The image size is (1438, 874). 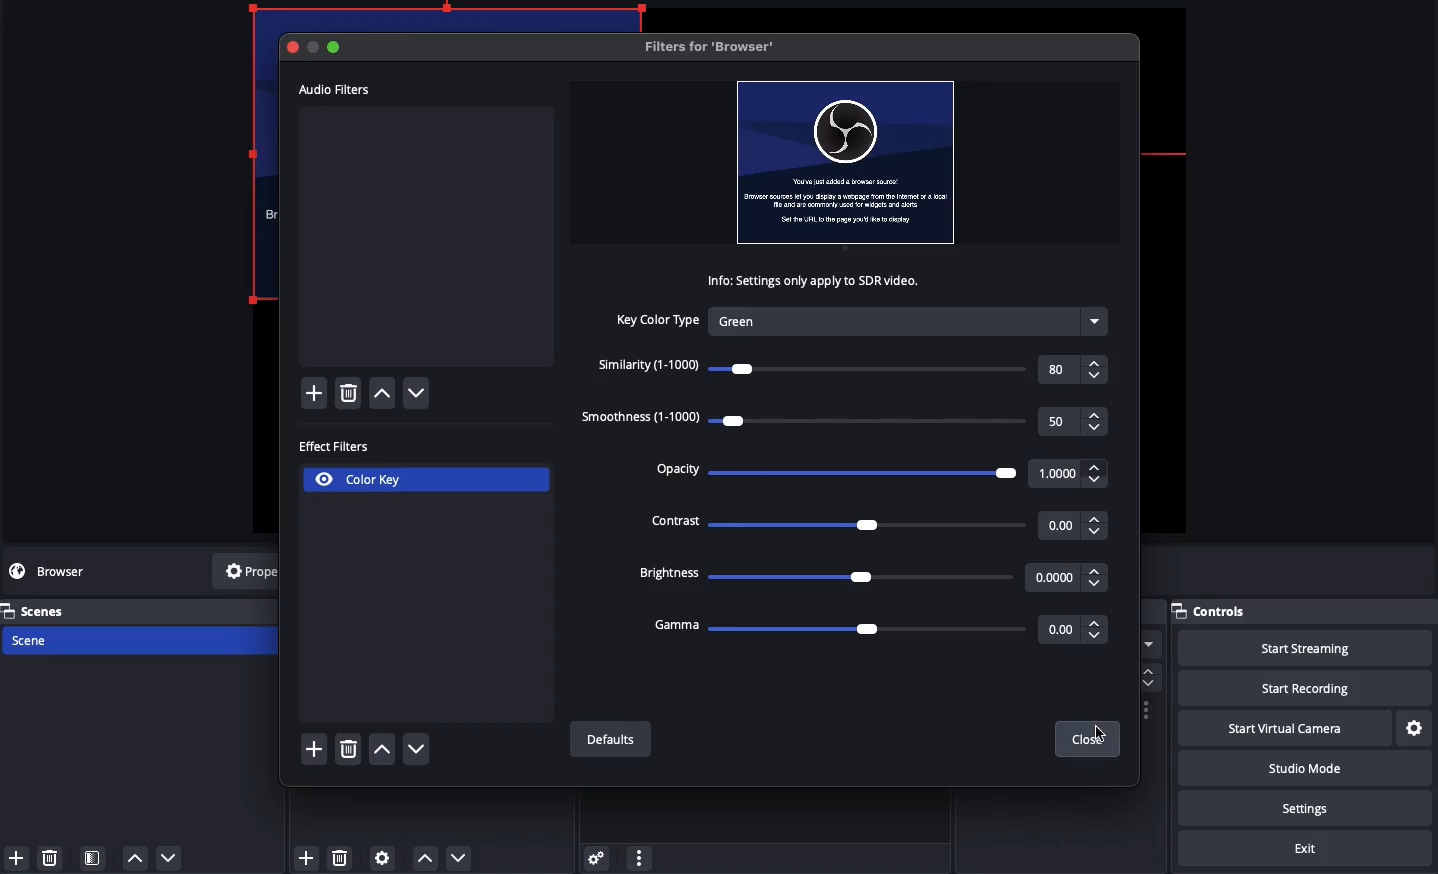 What do you see at coordinates (1309, 848) in the screenshot?
I see `Exit` at bounding box center [1309, 848].